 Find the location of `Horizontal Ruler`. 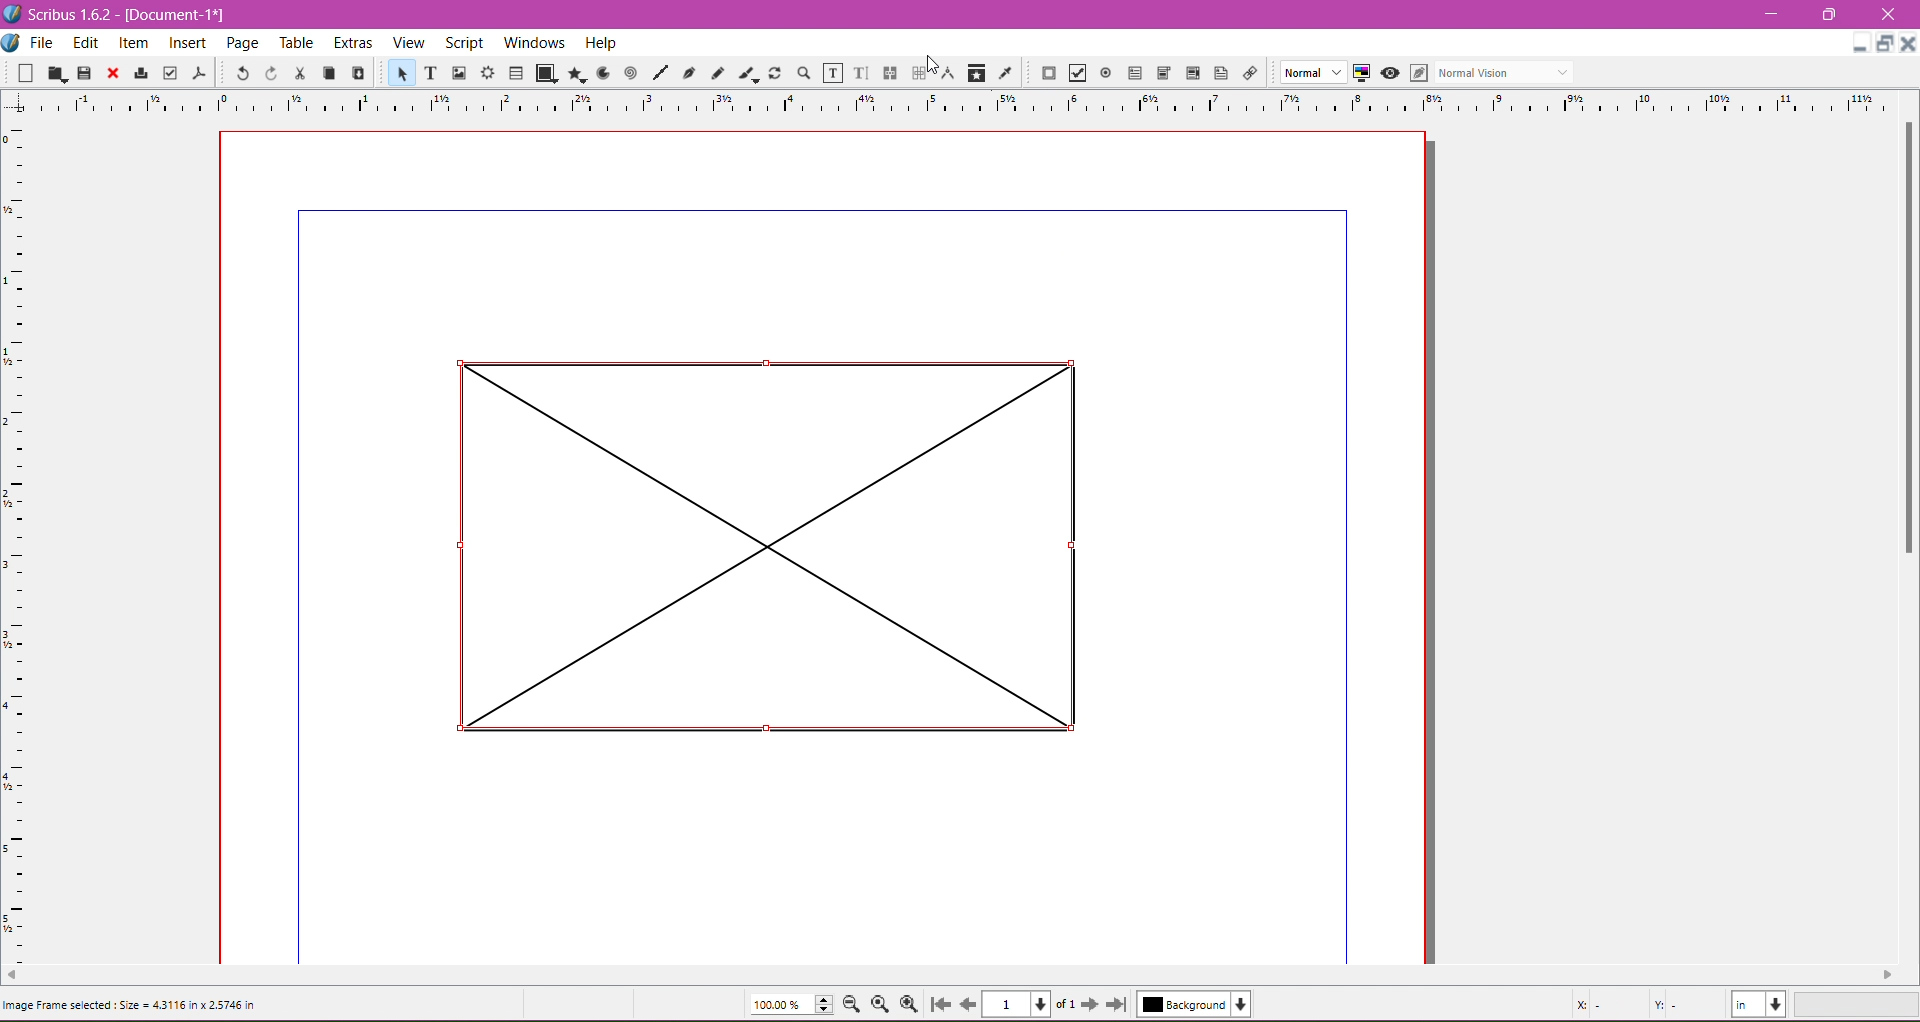

Horizontal Ruler is located at coordinates (961, 102).